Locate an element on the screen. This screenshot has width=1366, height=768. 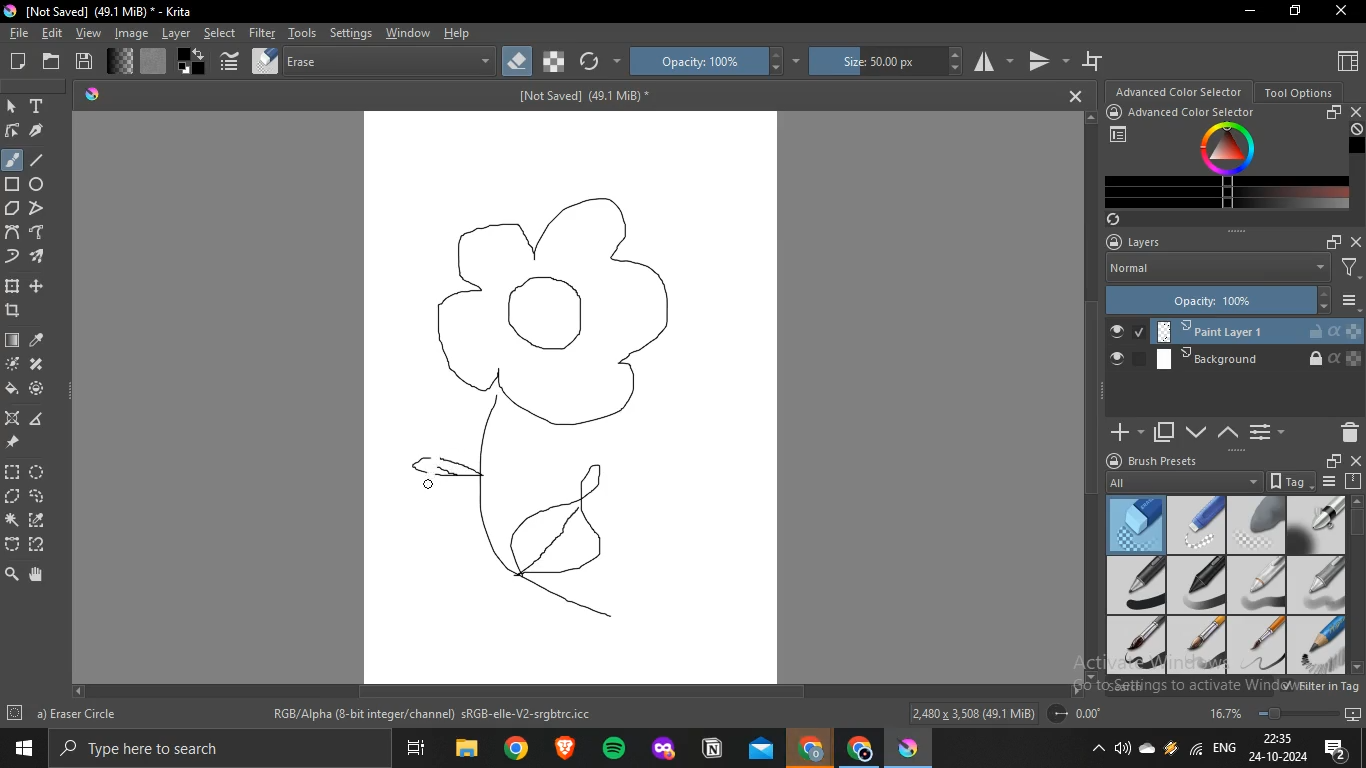
Network is located at coordinates (1194, 748).